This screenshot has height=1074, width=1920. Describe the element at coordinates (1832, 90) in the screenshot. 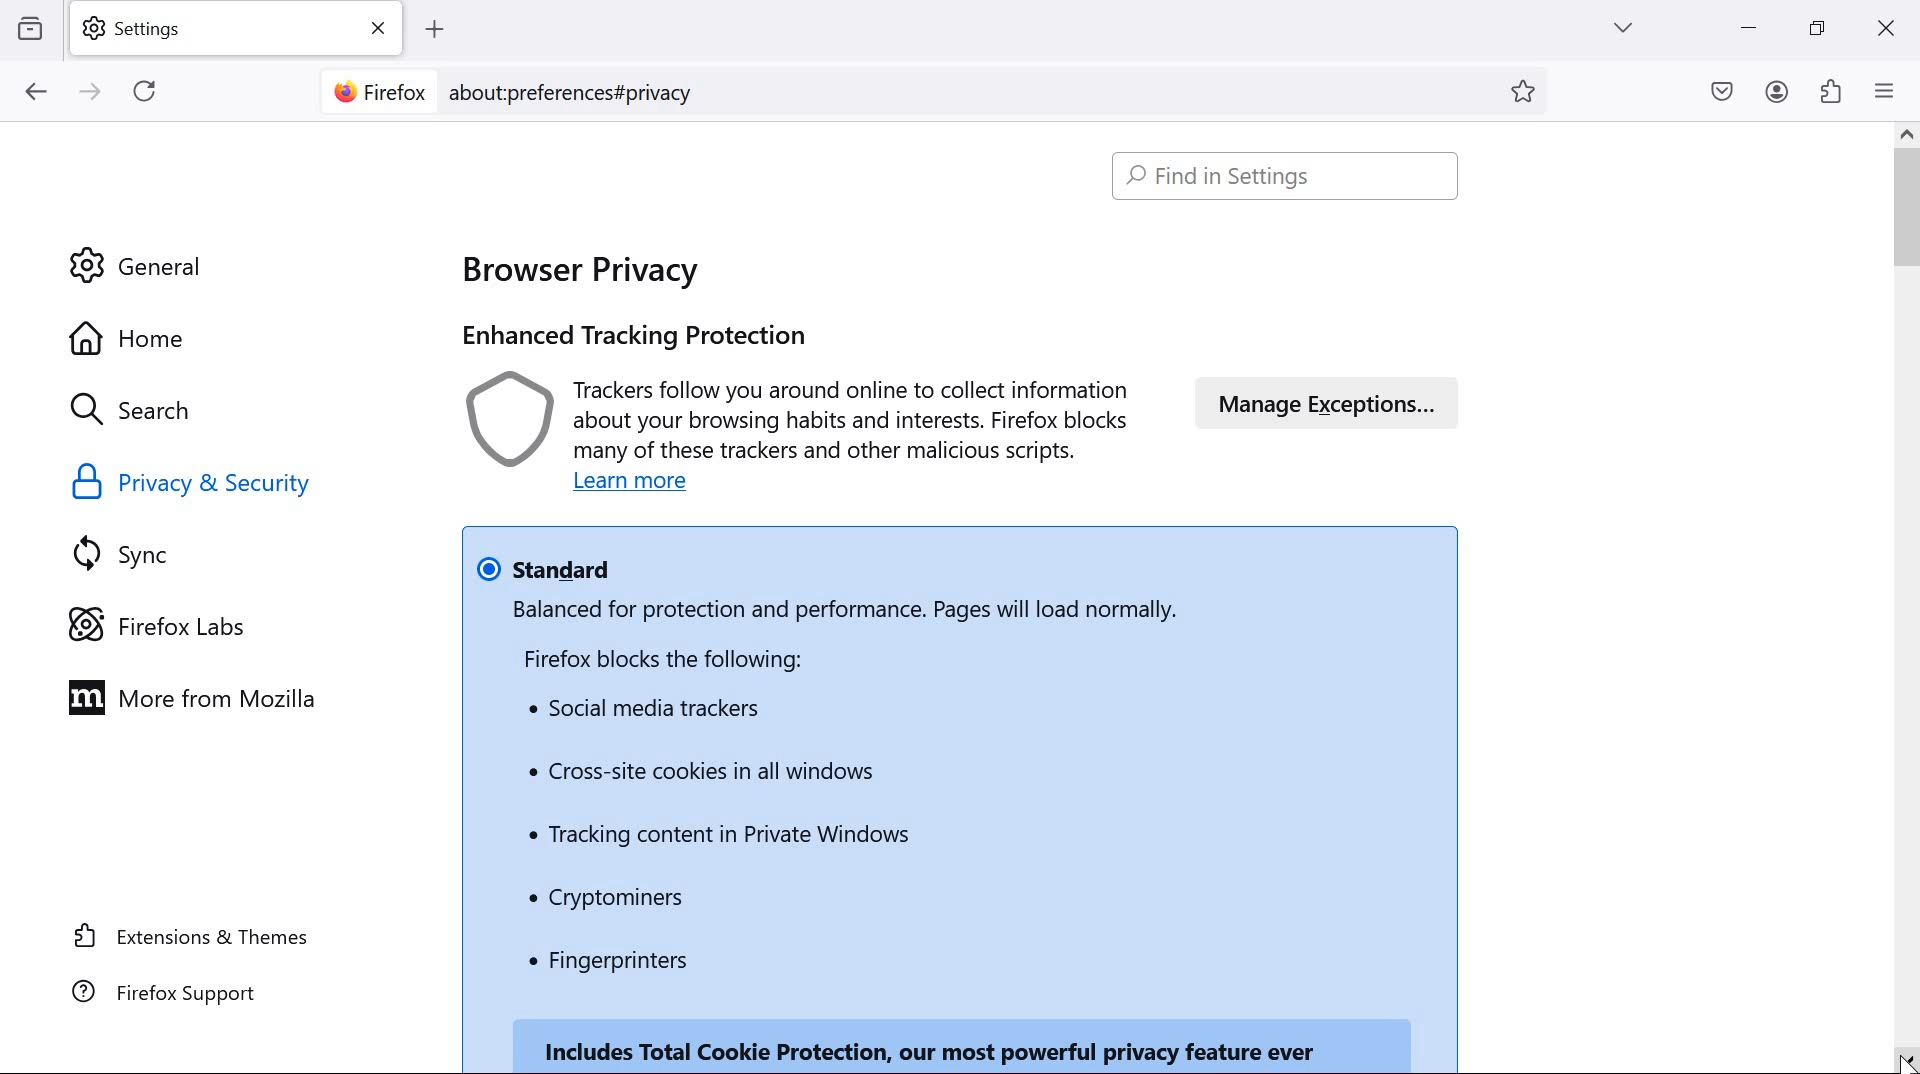

I see `extensions` at that location.